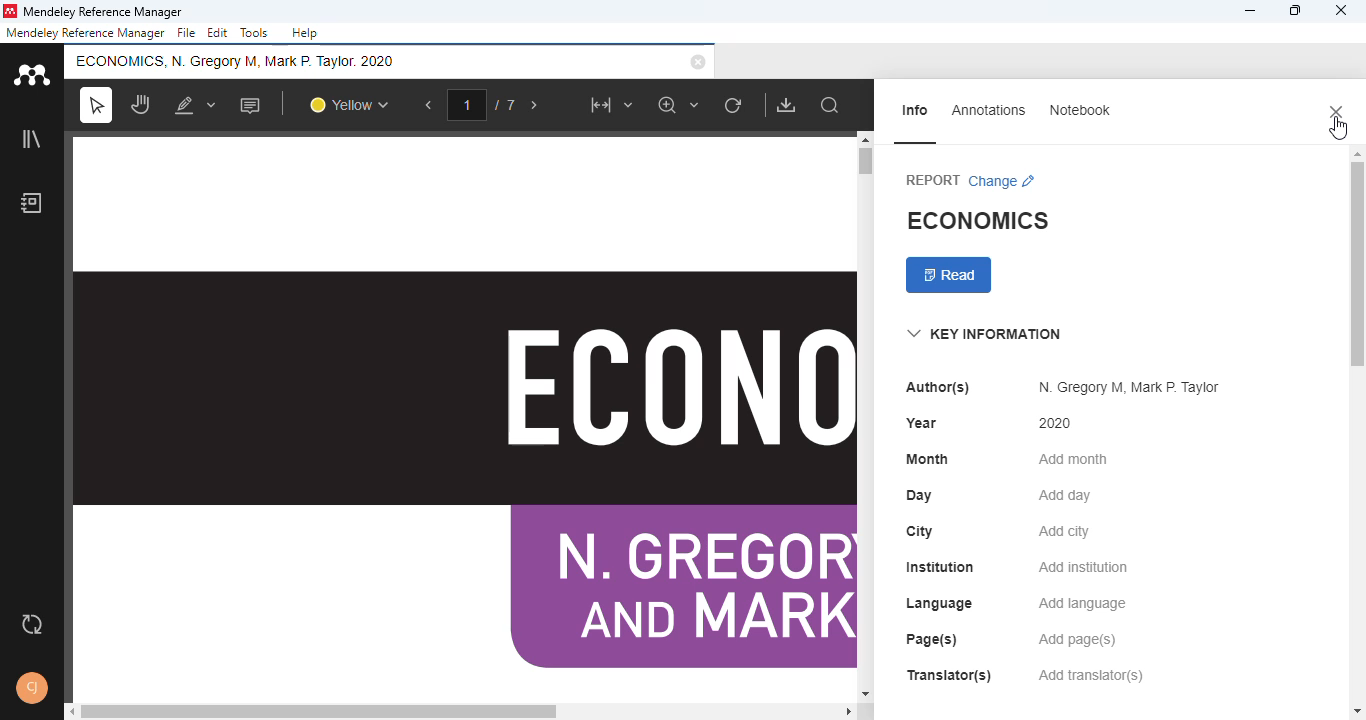 The image size is (1366, 720). What do you see at coordinates (534, 106) in the screenshot?
I see `next page` at bounding box center [534, 106].